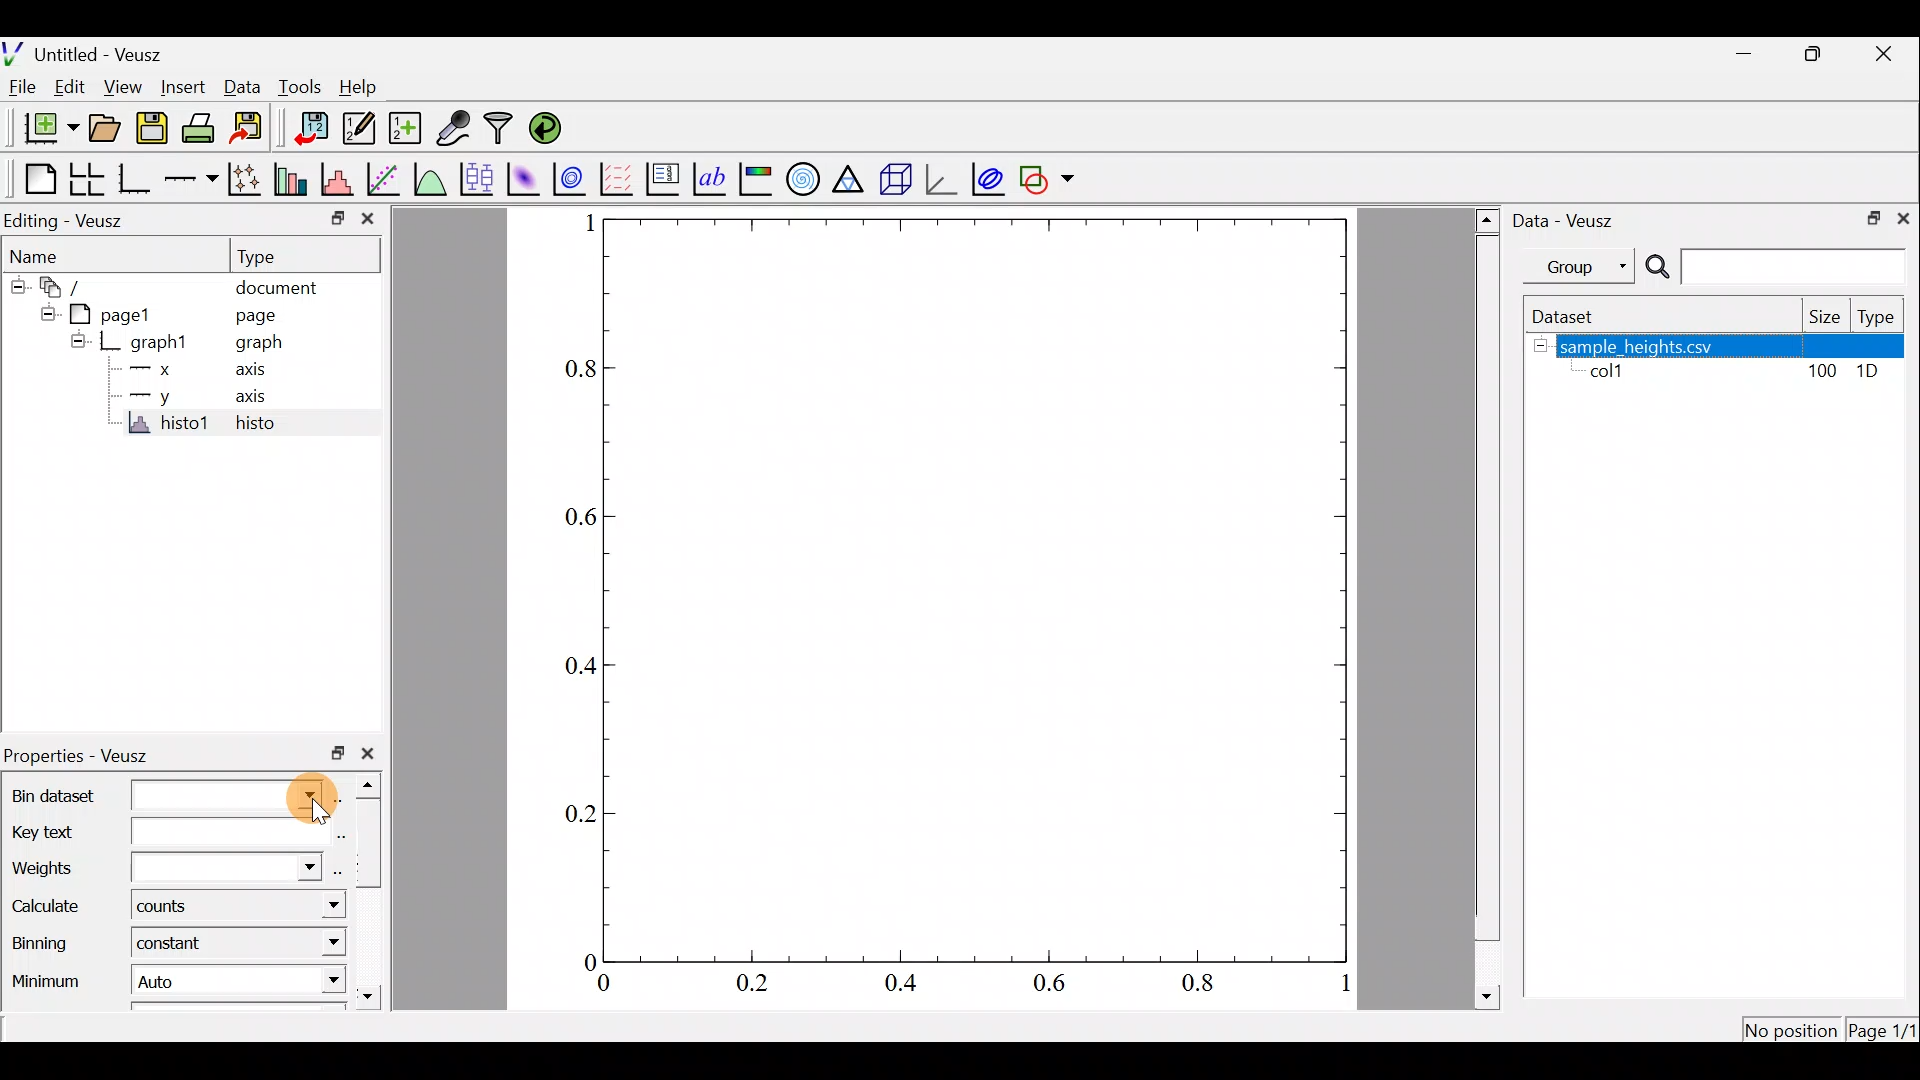 This screenshot has width=1920, height=1080. I want to click on 1, so click(1332, 982).